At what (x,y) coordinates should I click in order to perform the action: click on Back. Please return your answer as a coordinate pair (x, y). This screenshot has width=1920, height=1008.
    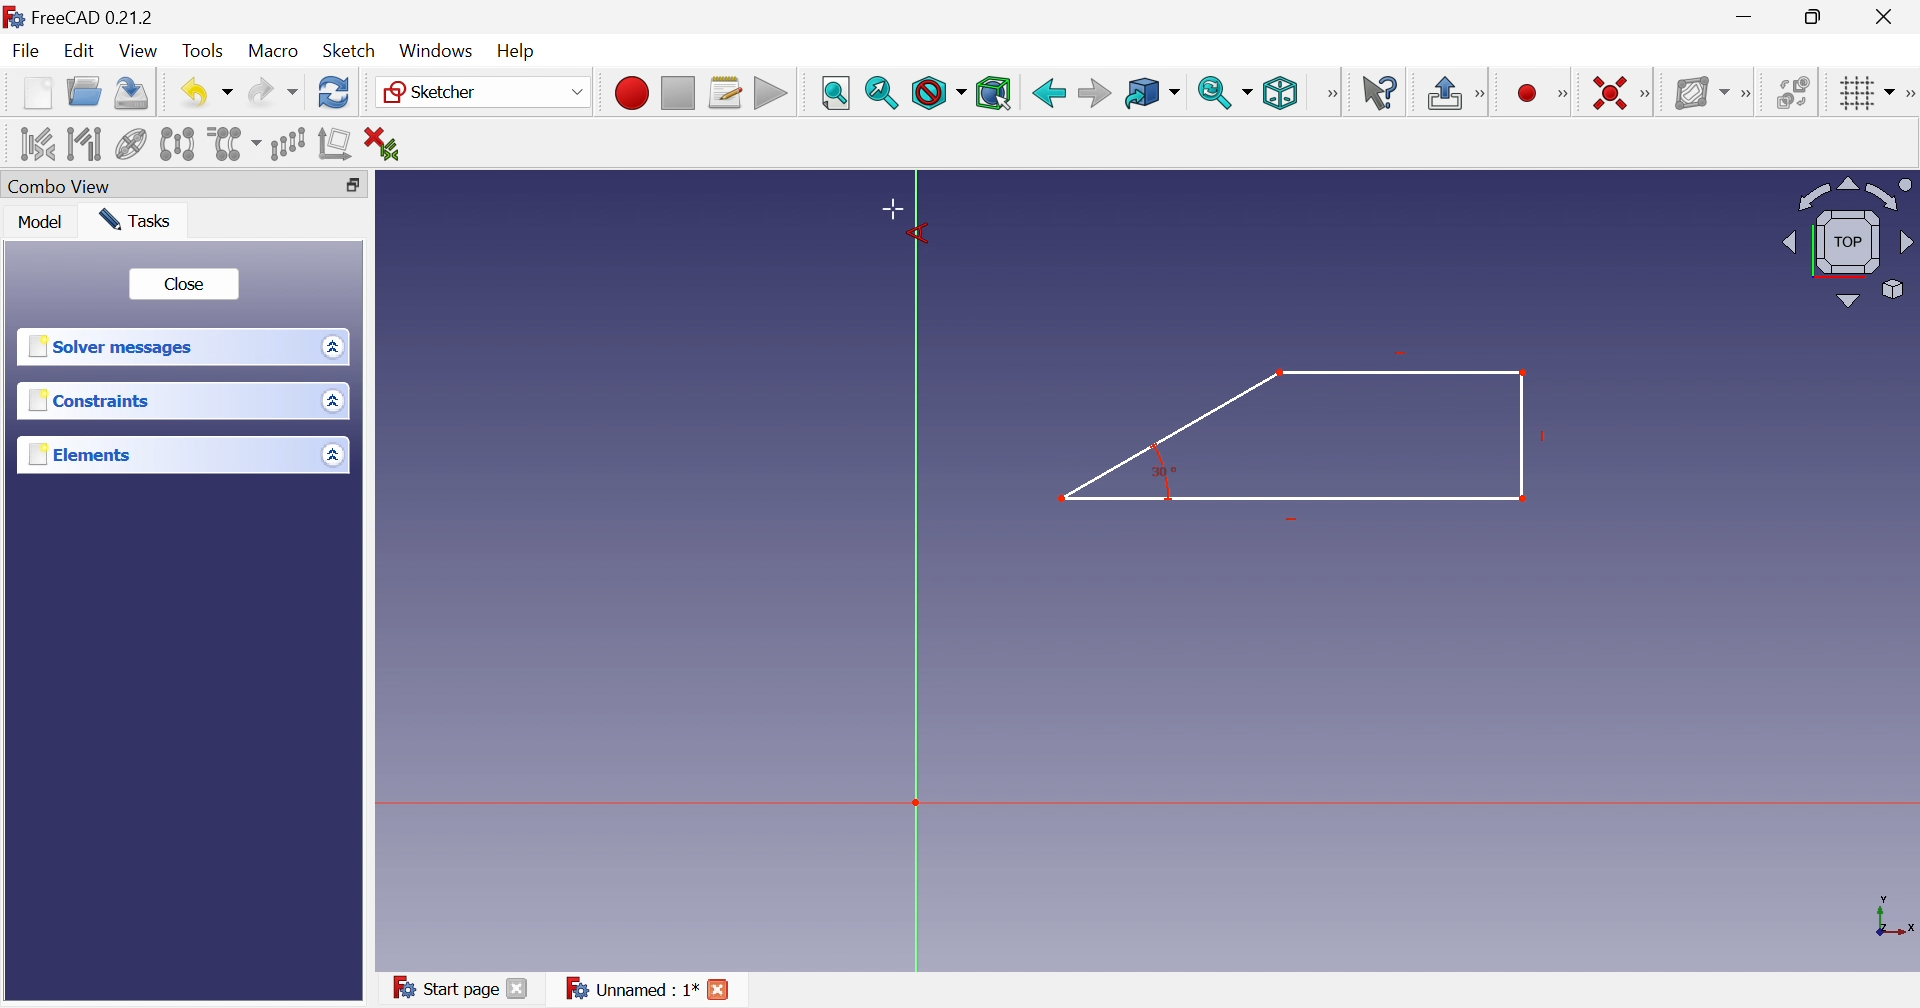
    Looking at the image, I should click on (1047, 91).